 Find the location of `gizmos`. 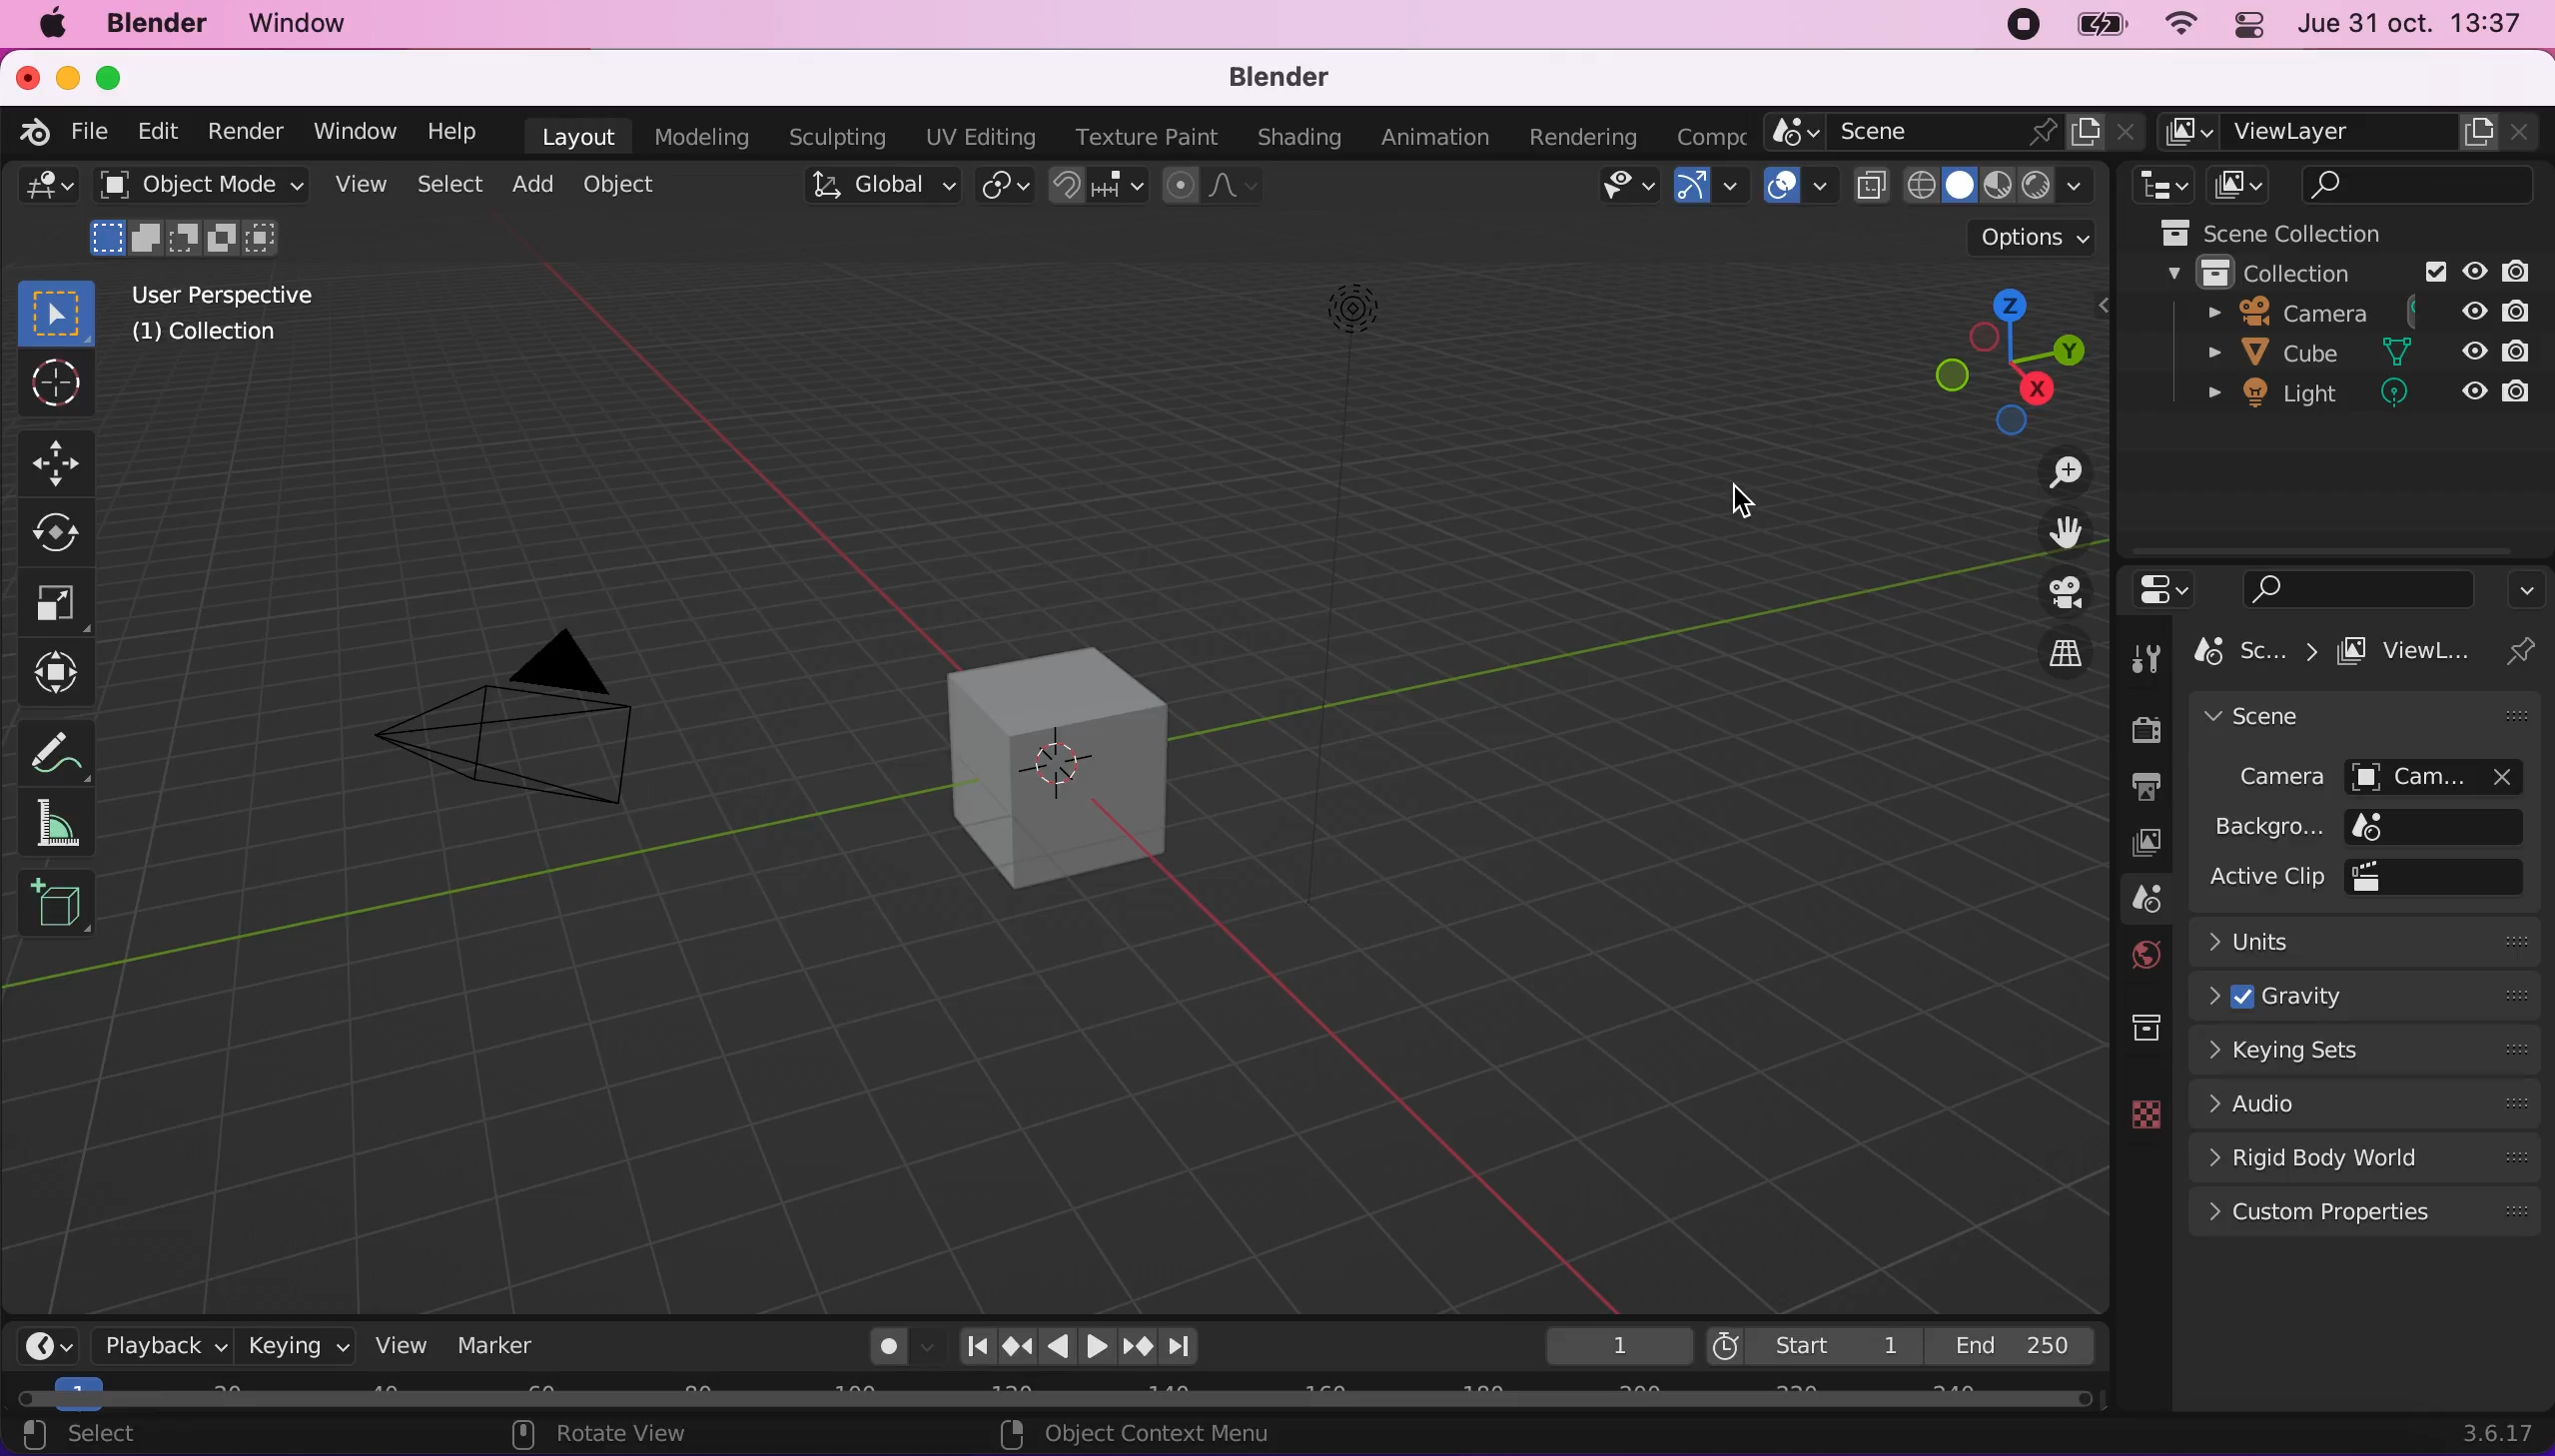

gizmos is located at coordinates (1709, 187).